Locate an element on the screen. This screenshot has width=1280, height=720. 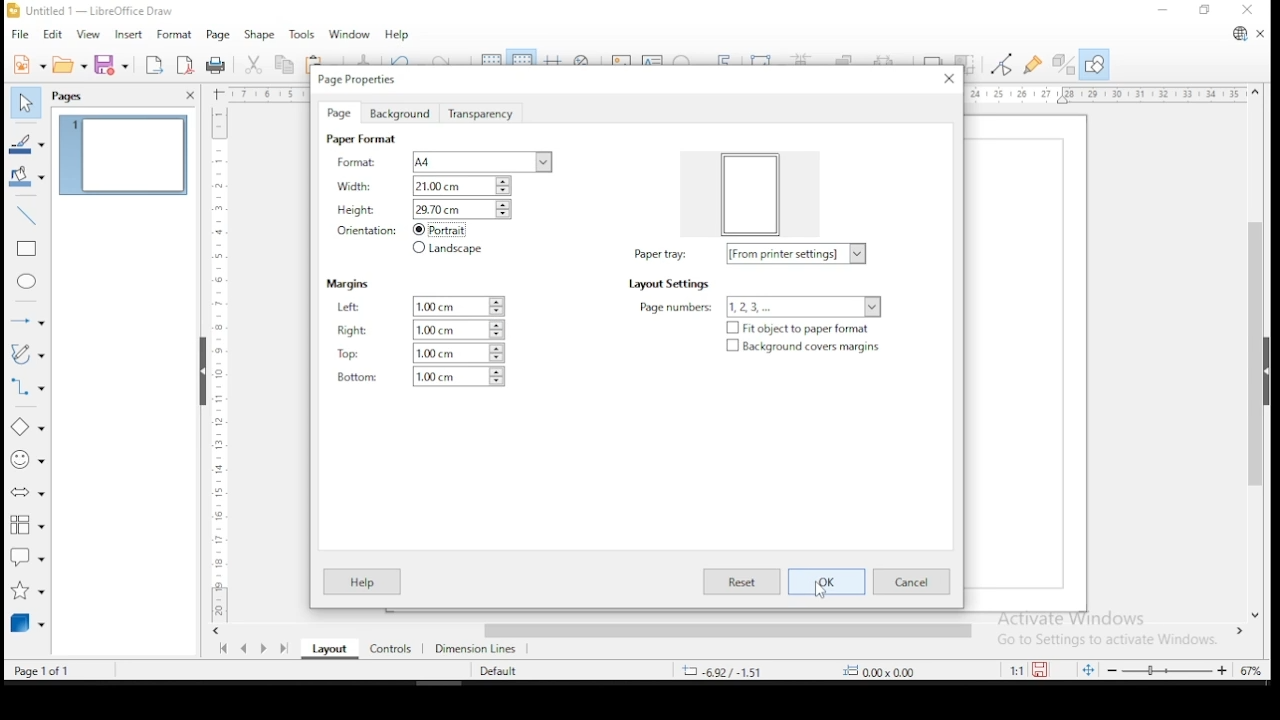
stars and banners is located at coordinates (25, 591).